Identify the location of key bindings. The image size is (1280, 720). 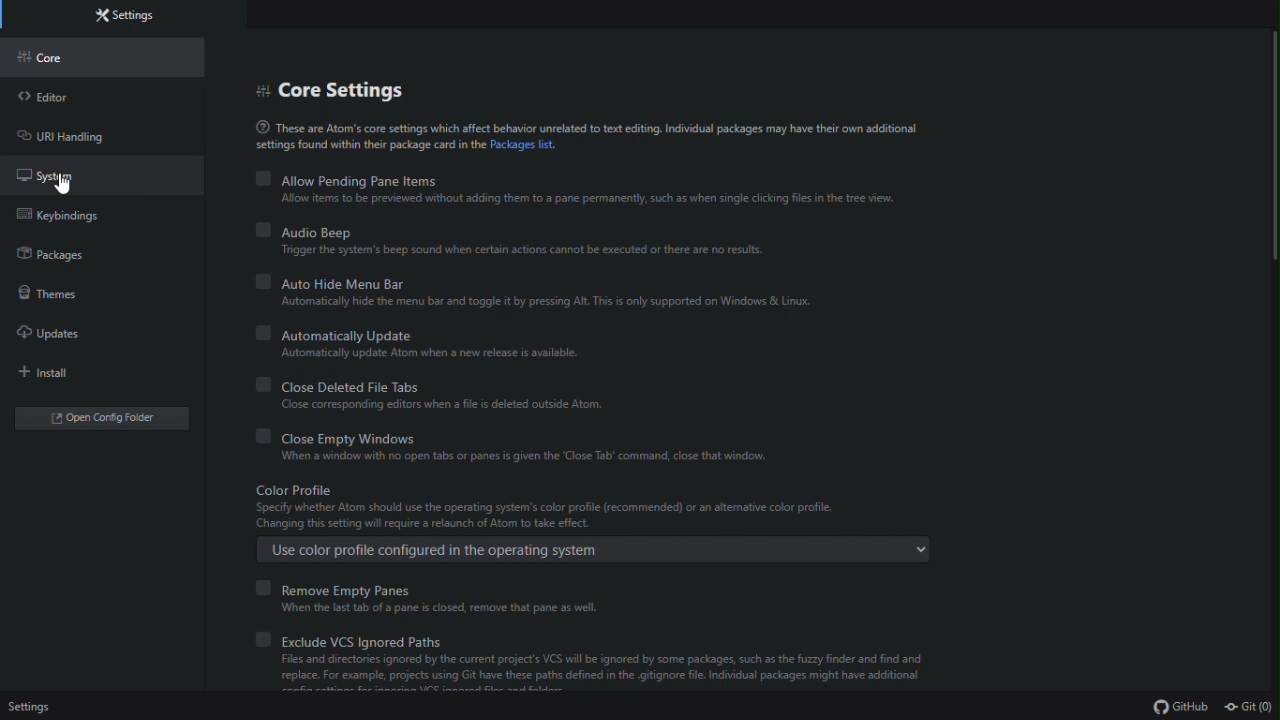
(101, 212).